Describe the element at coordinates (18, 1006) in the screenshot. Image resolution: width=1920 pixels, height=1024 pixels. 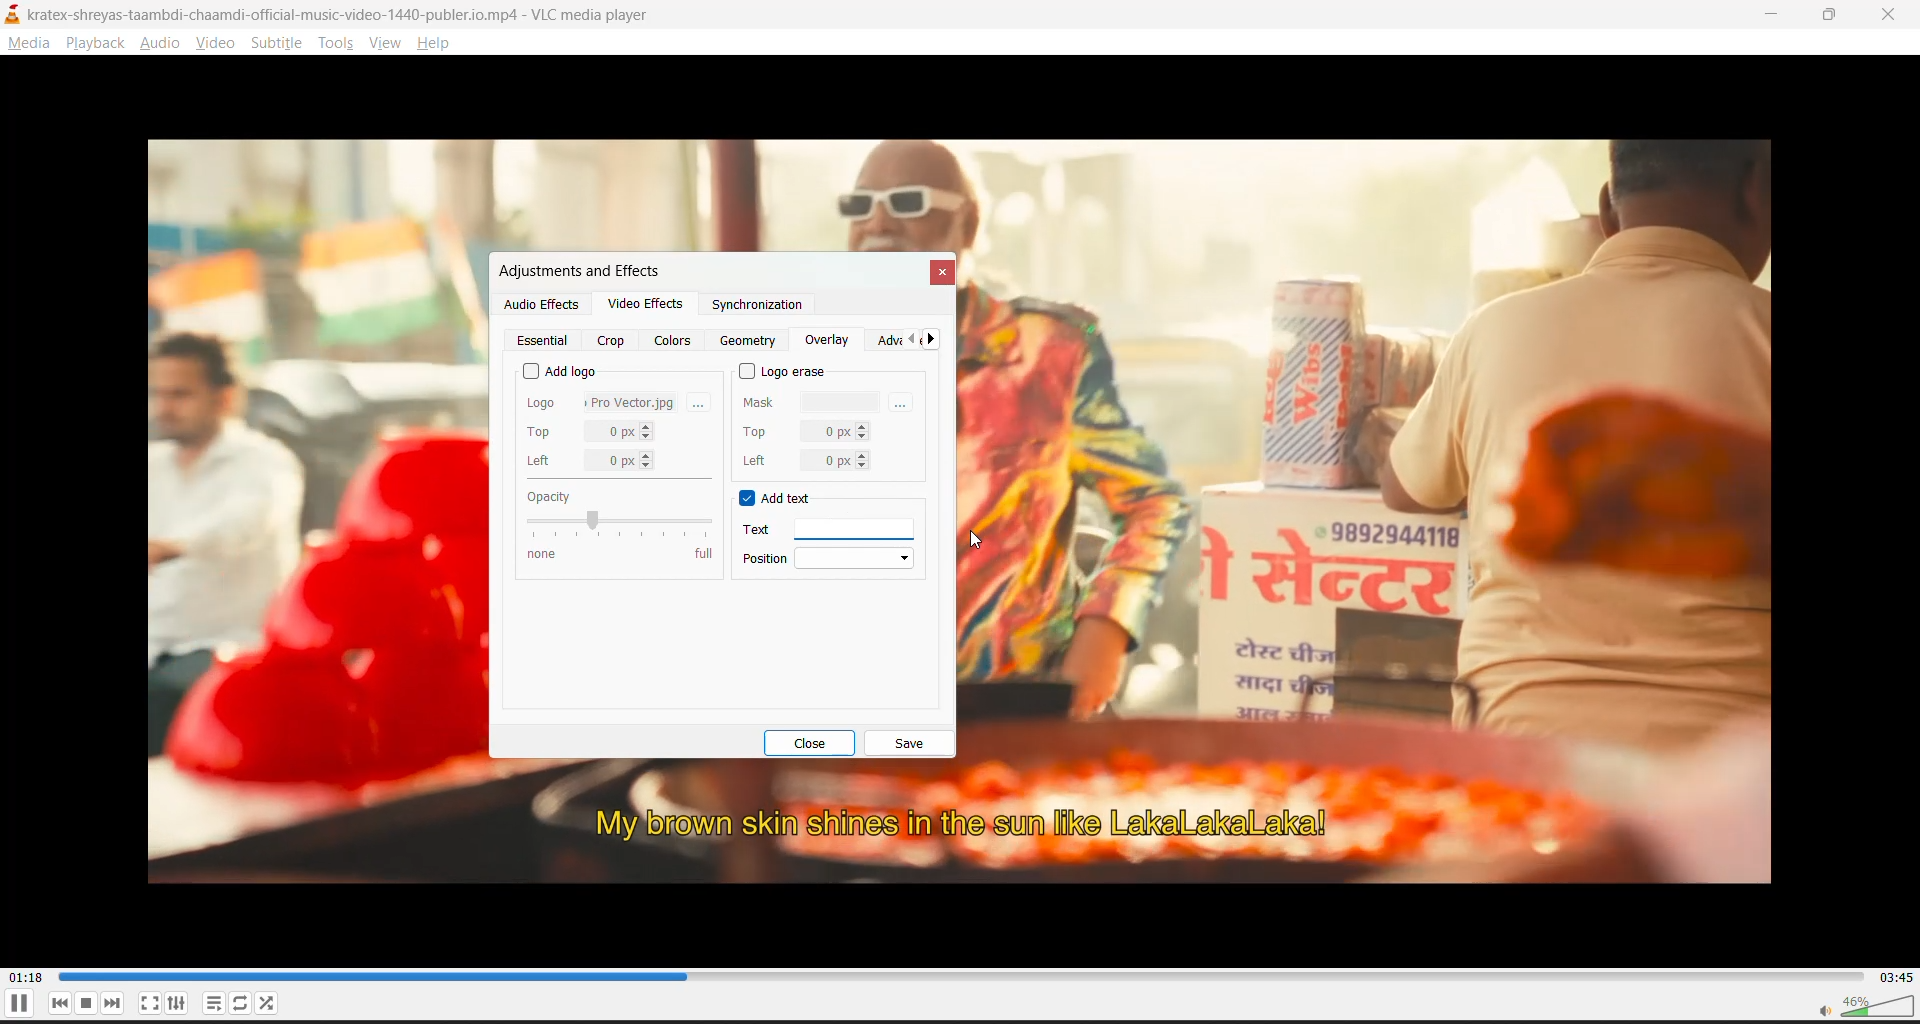
I see `pause` at that location.